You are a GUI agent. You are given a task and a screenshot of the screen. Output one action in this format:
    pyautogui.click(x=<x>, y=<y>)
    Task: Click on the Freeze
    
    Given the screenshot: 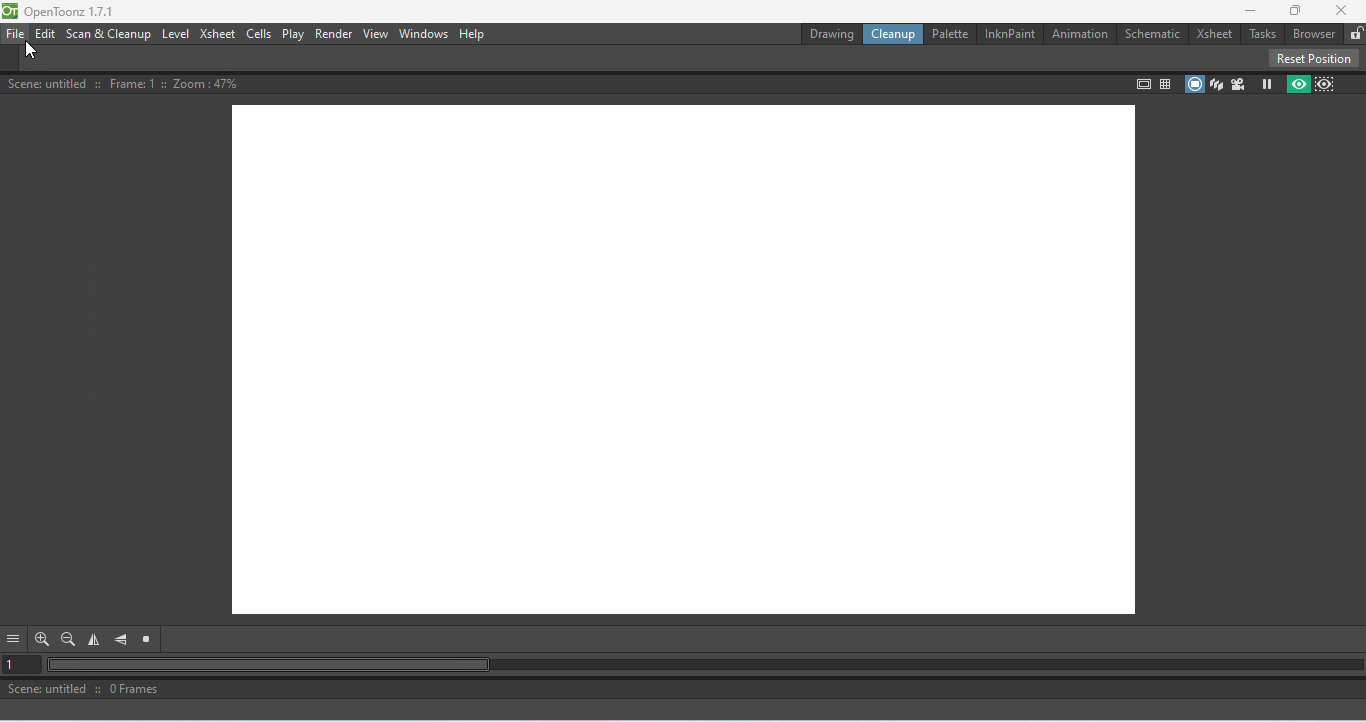 What is the action you would take?
    pyautogui.click(x=1263, y=85)
    